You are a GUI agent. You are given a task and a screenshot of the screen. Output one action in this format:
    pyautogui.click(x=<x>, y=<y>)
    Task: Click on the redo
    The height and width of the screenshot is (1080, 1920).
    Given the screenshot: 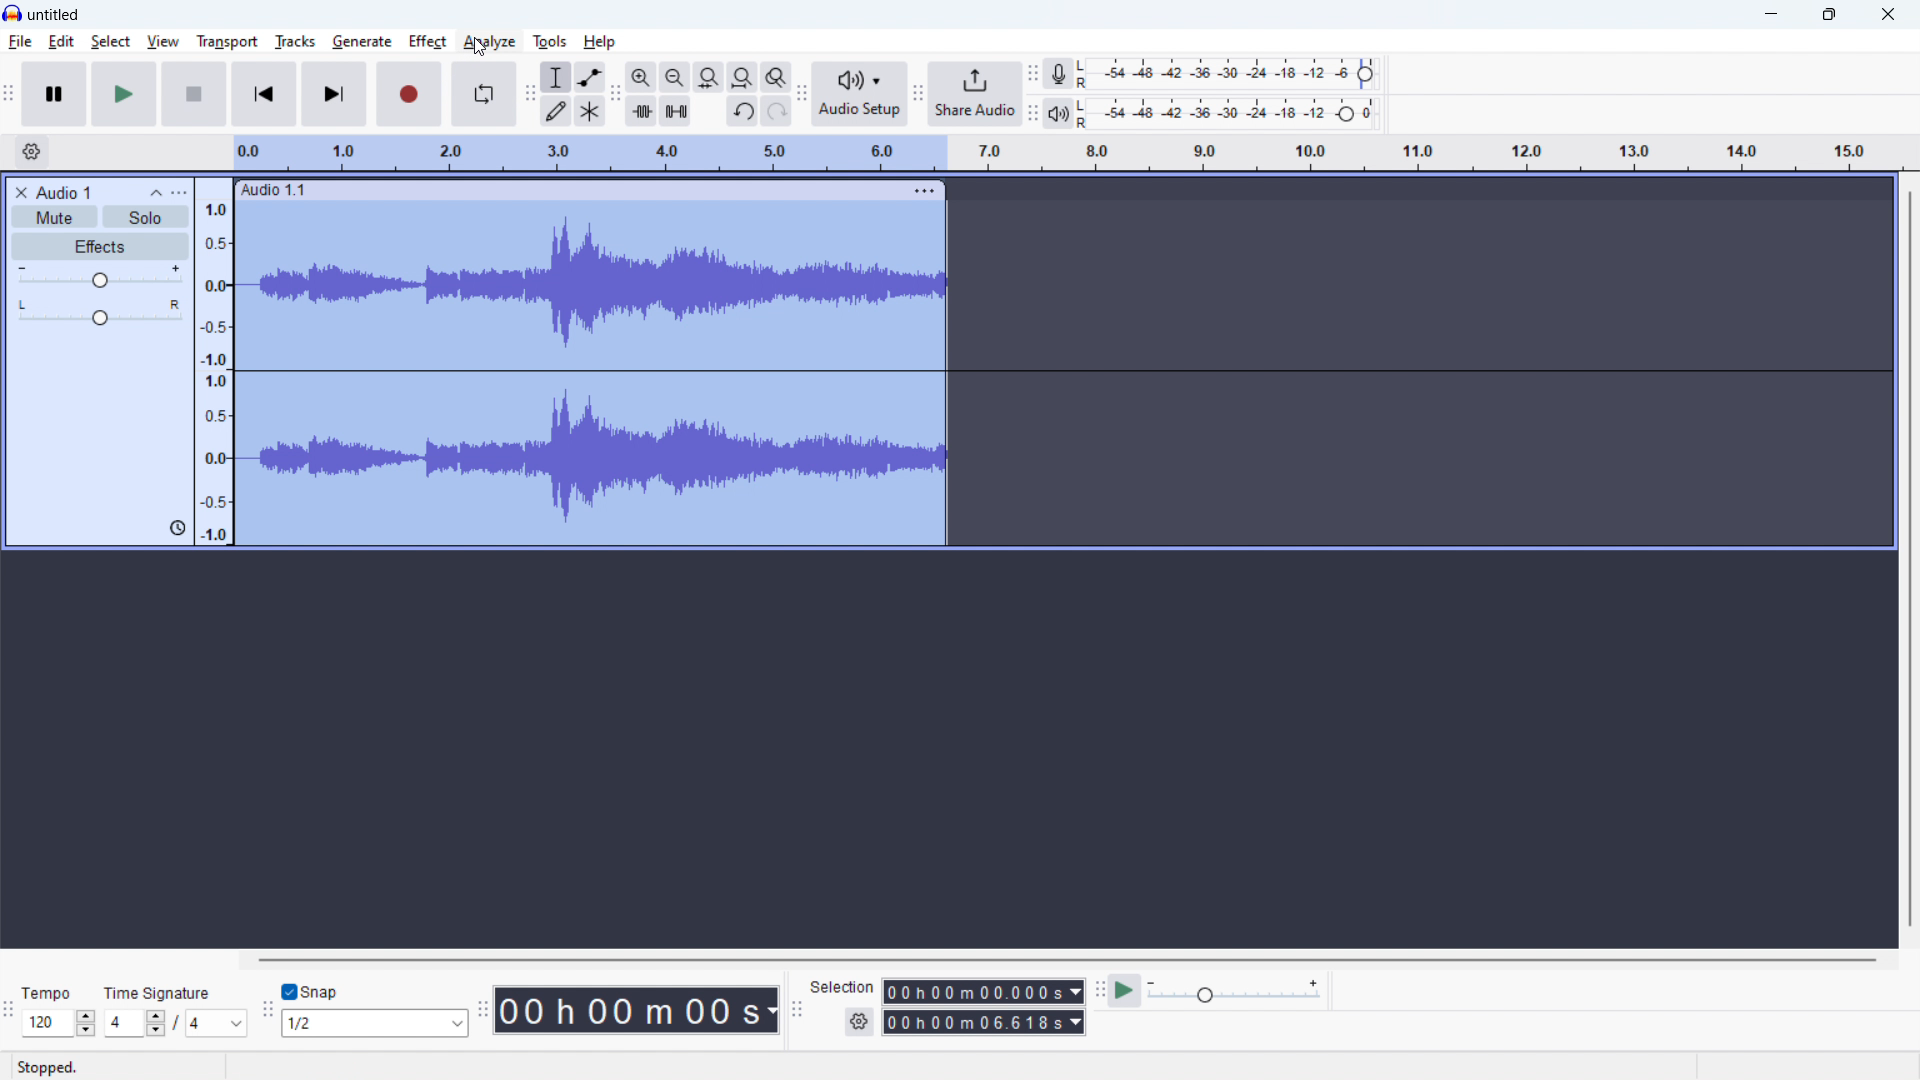 What is the action you would take?
    pyautogui.click(x=742, y=110)
    